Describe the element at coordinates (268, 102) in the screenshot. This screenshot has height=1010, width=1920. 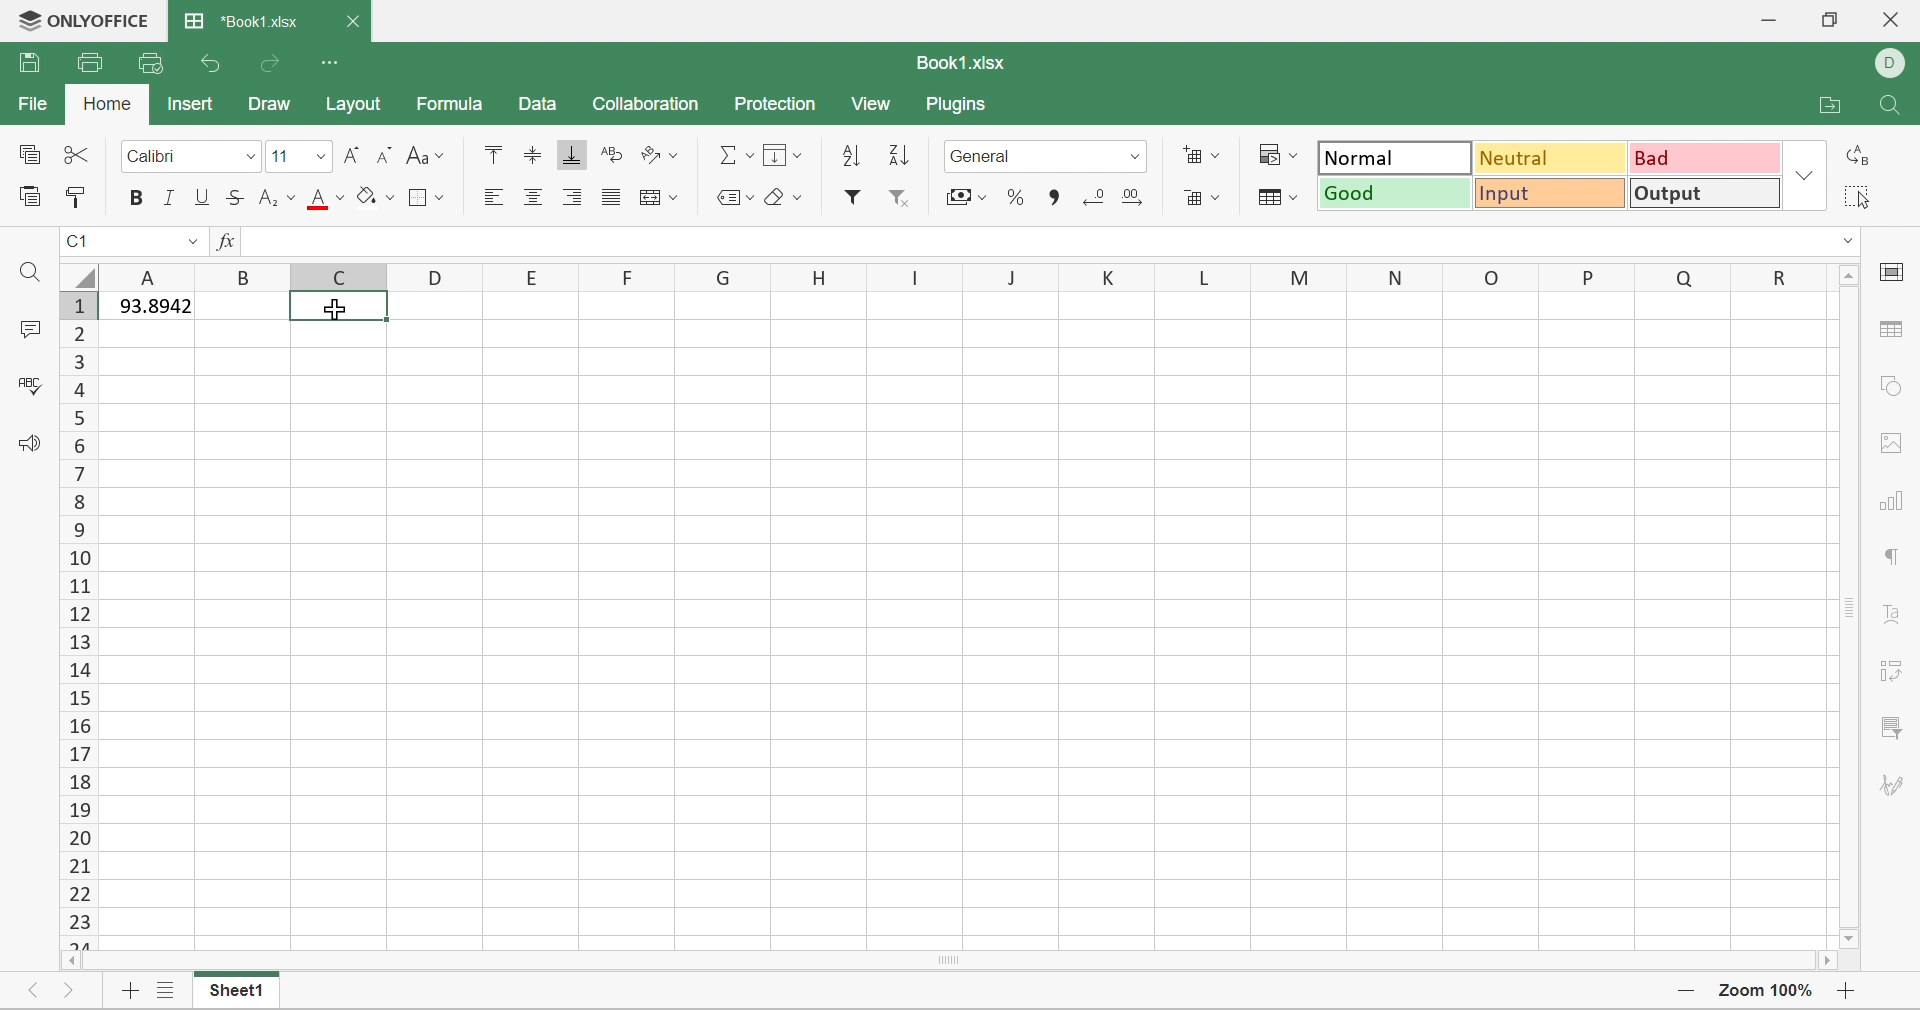
I see `Draw` at that location.